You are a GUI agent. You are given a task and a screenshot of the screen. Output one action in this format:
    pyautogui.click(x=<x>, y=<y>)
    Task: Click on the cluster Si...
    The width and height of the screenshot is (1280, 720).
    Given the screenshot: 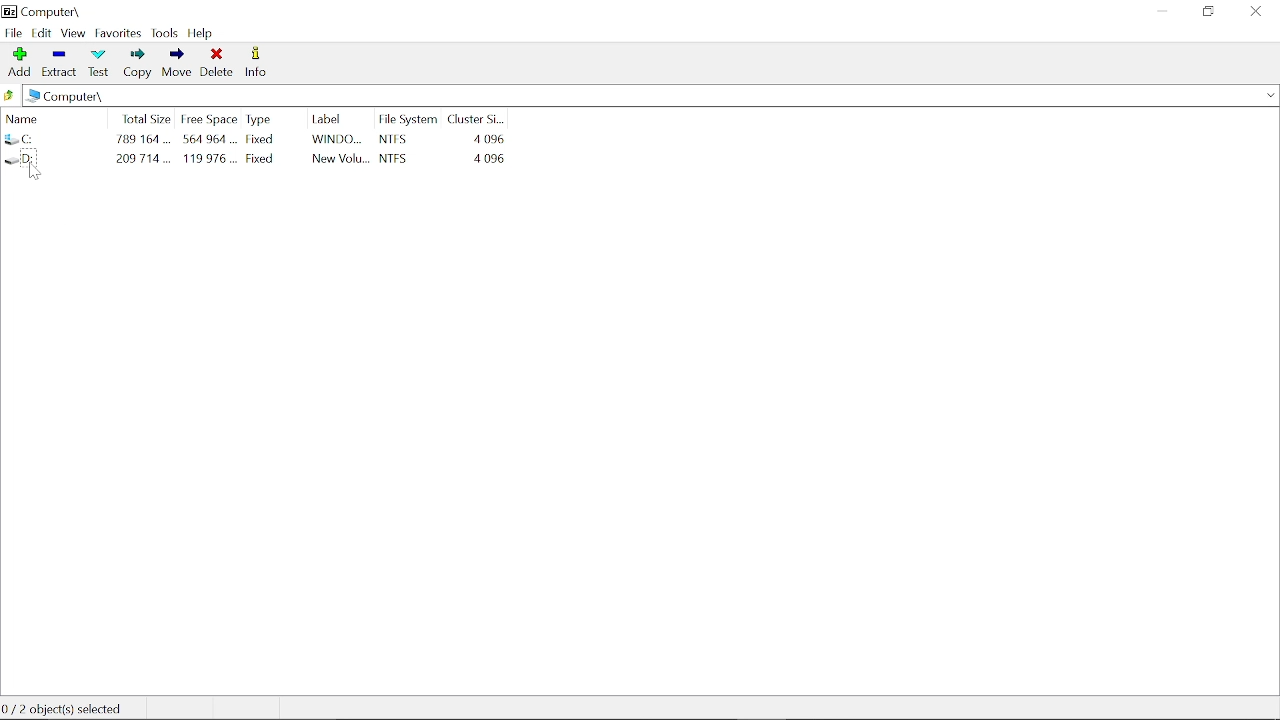 What is the action you would take?
    pyautogui.click(x=479, y=116)
    